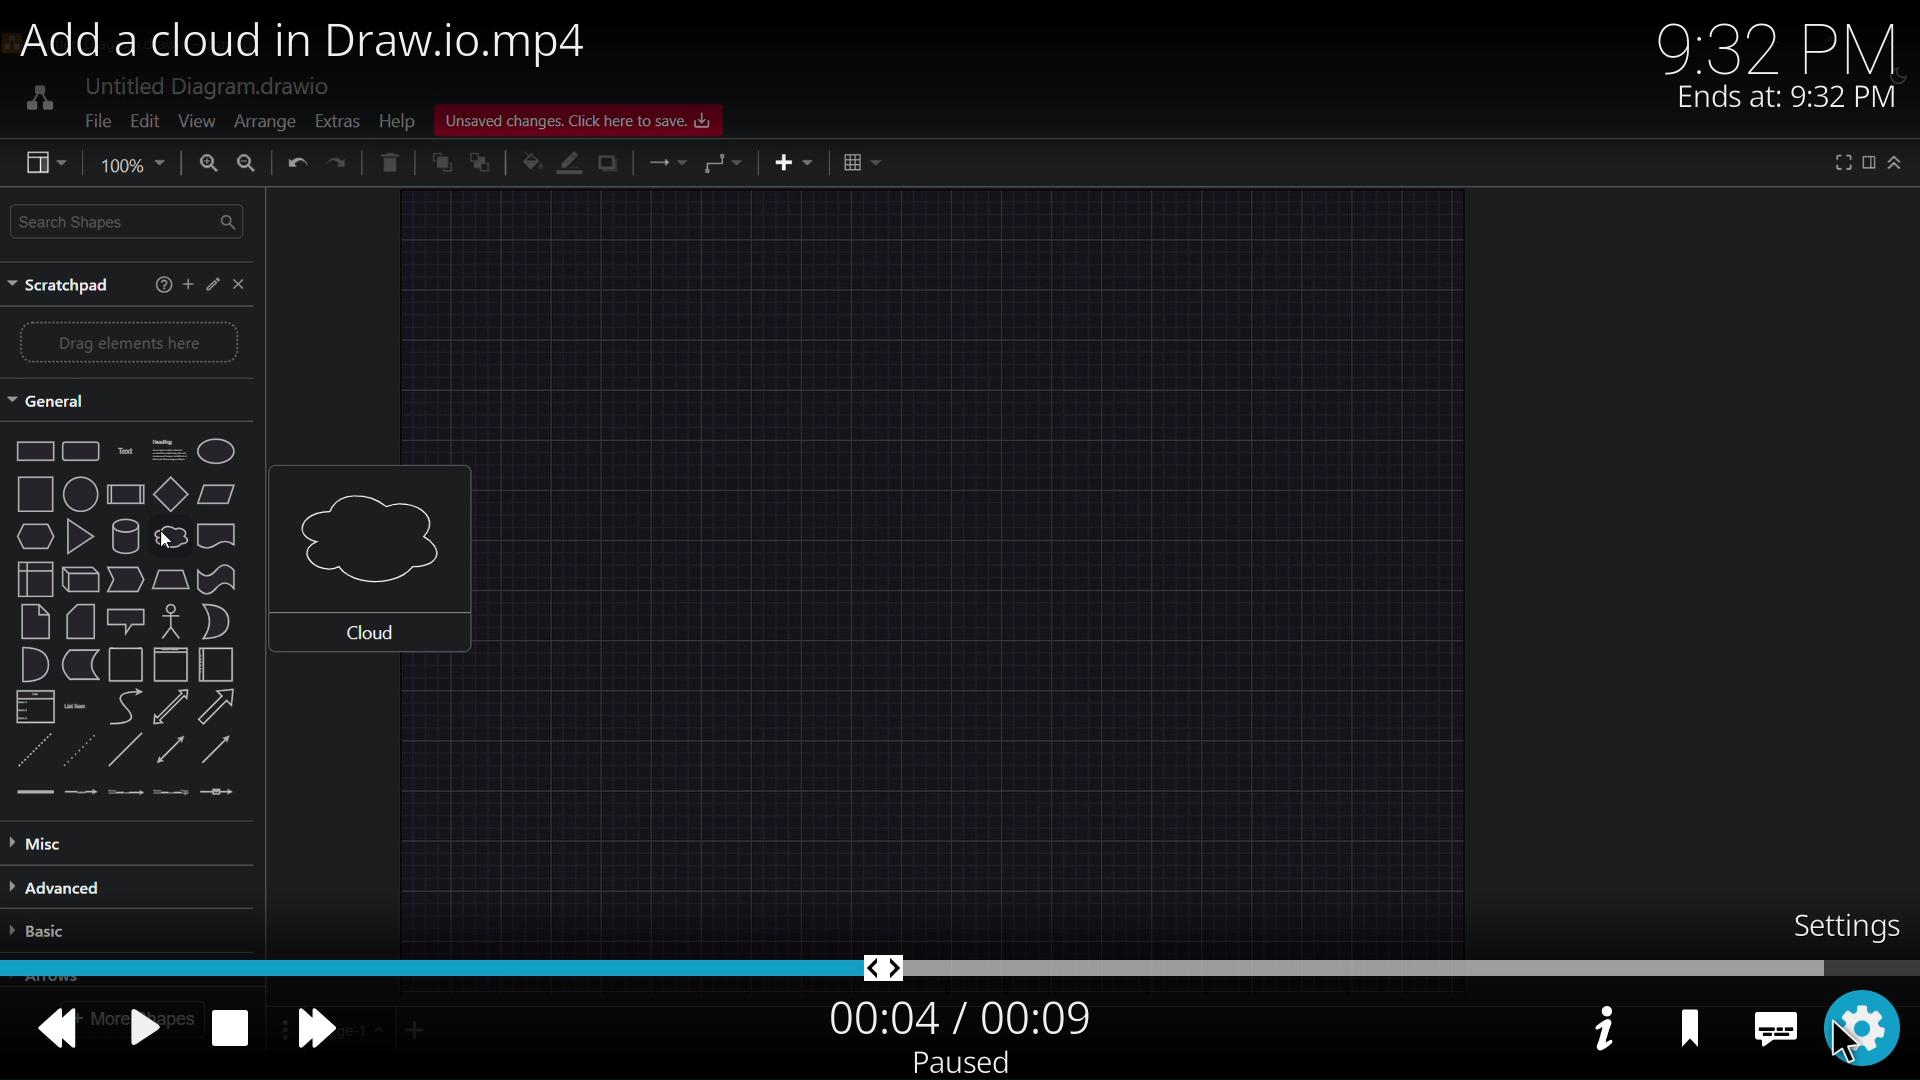 The width and height of the screenshot is (1920, 1080). I want to click on 9:32 PM, so click(1787, 43).